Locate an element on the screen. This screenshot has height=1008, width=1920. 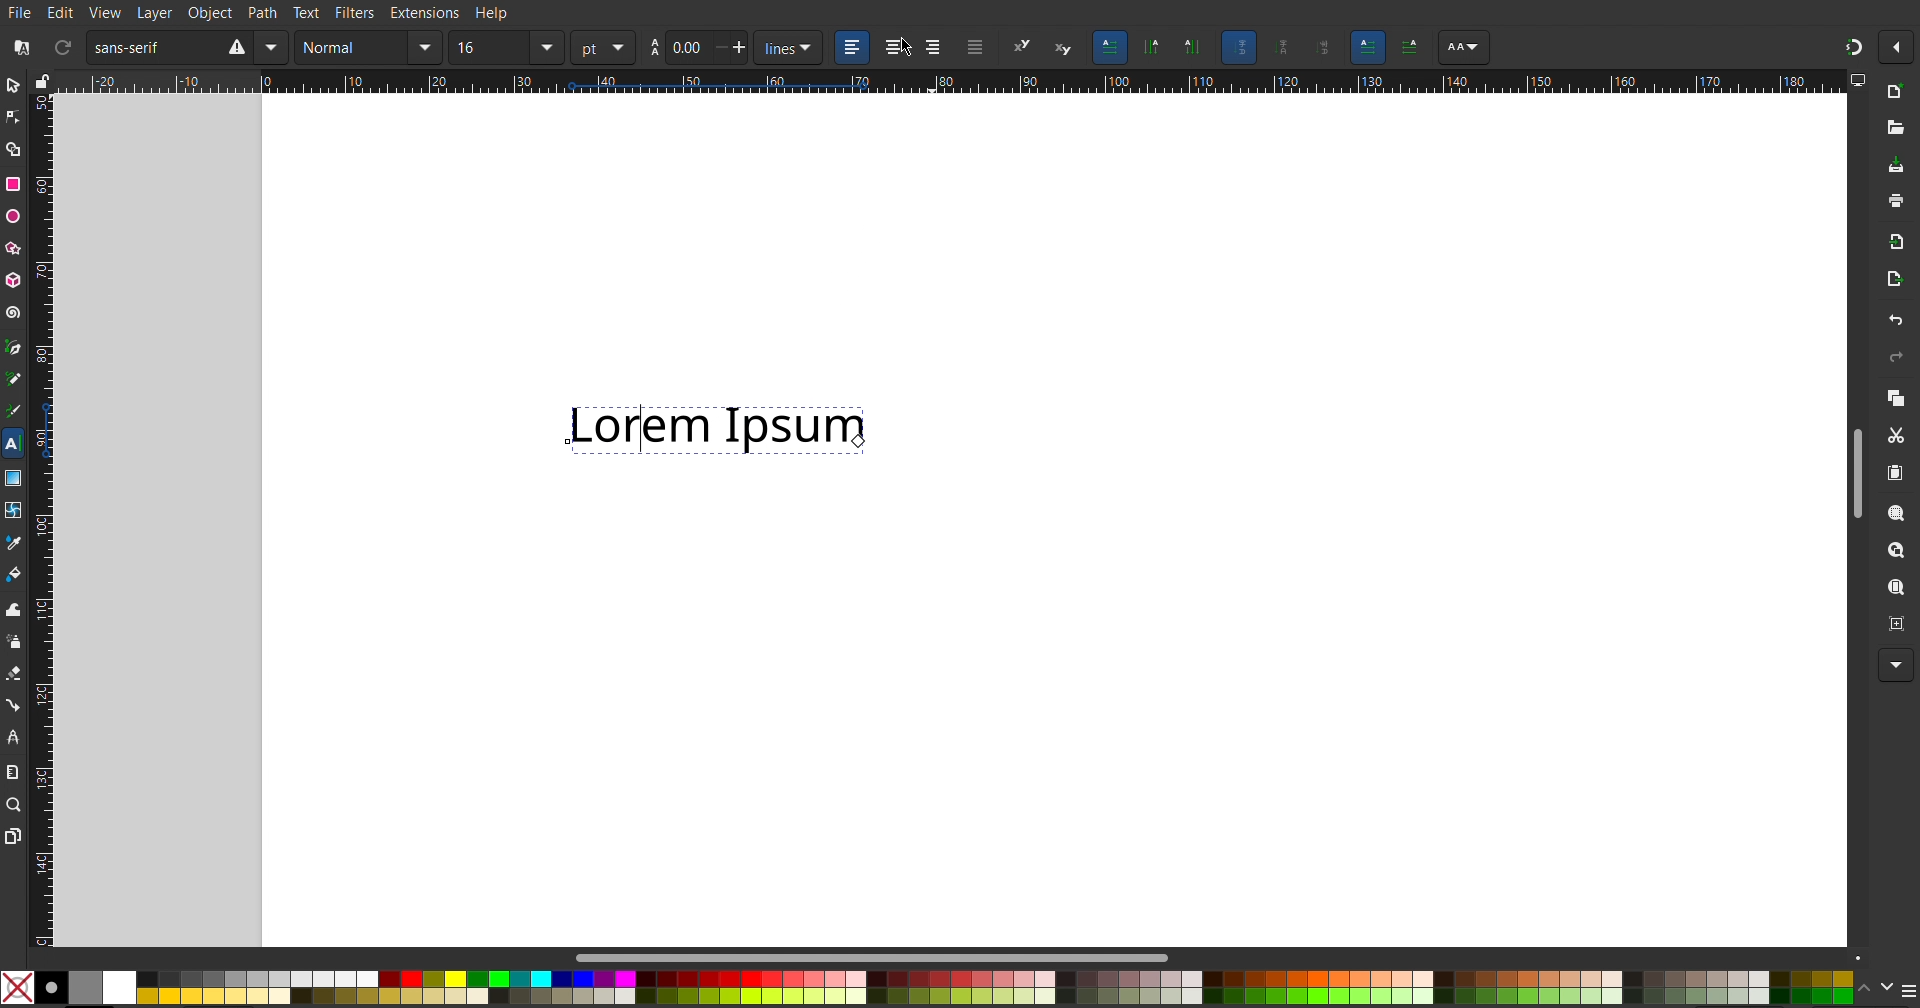
Zoom Tool is located at coordinates (14, 805).